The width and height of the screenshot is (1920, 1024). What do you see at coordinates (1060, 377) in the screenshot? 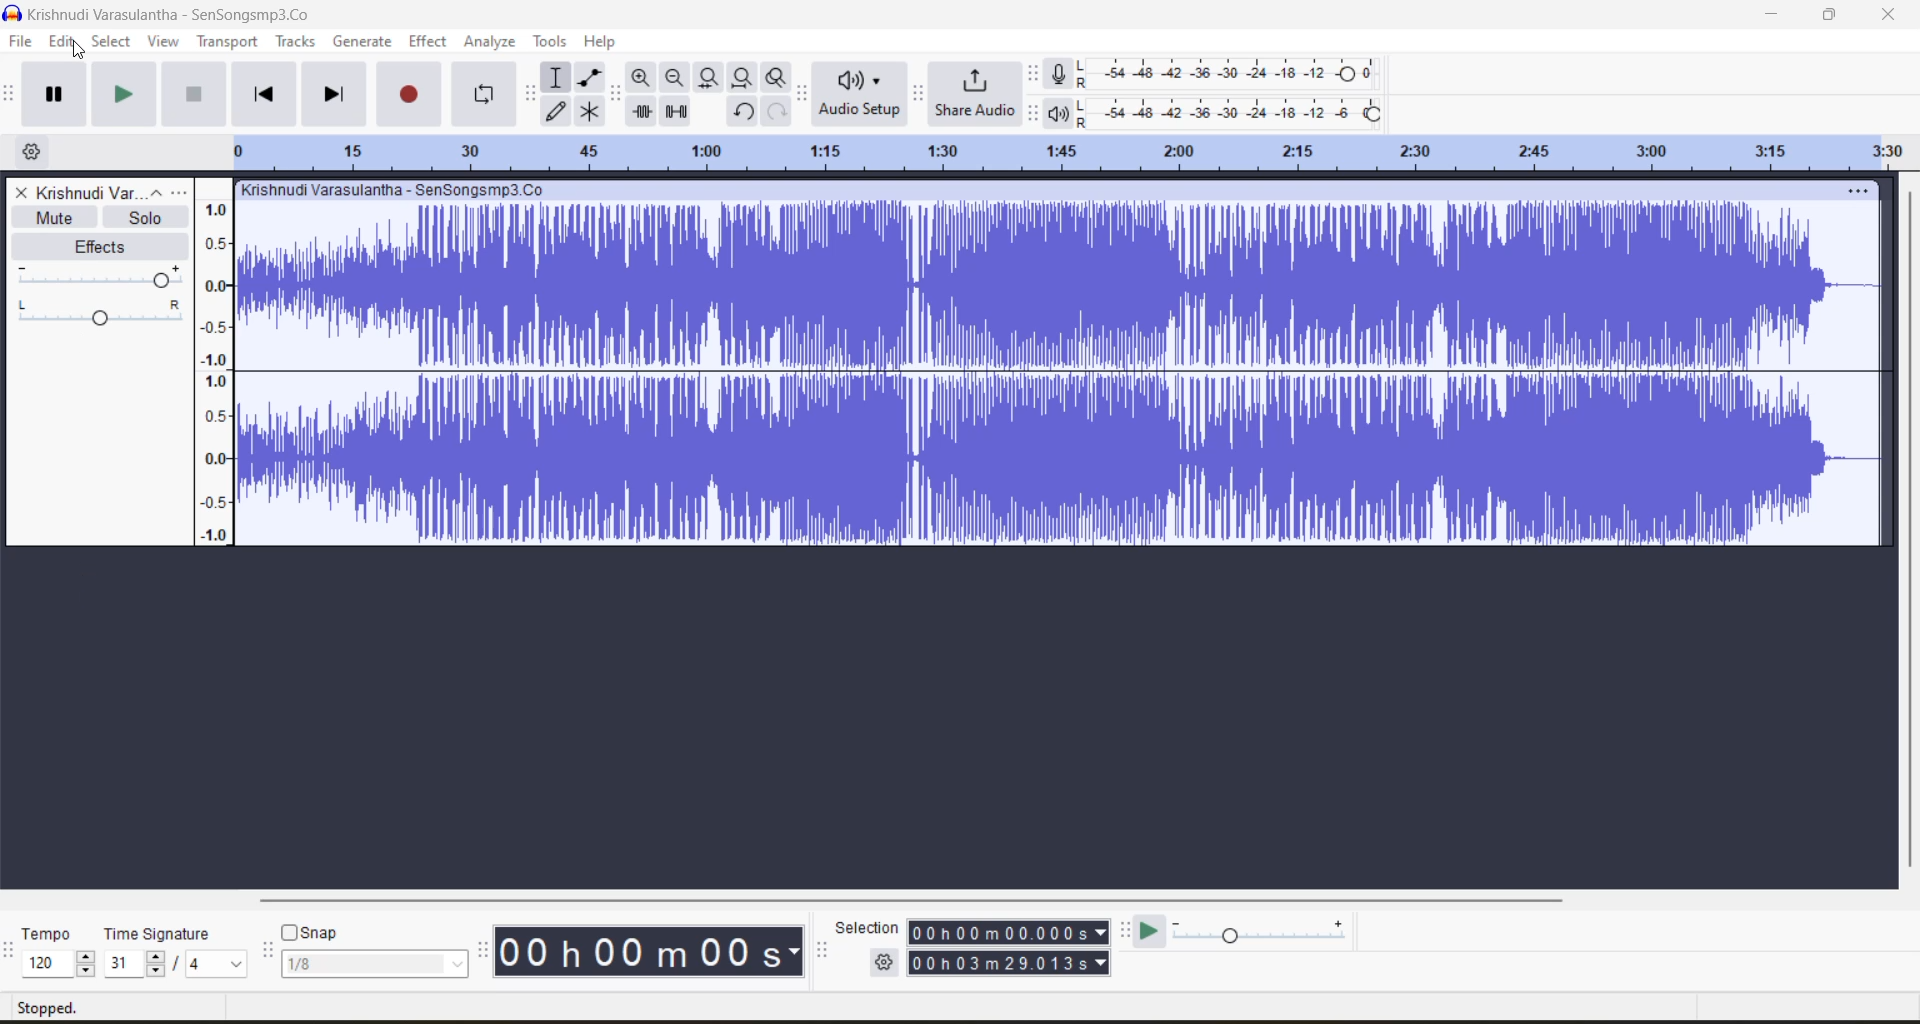
I see `current track` at bounding box center [1060, 377].